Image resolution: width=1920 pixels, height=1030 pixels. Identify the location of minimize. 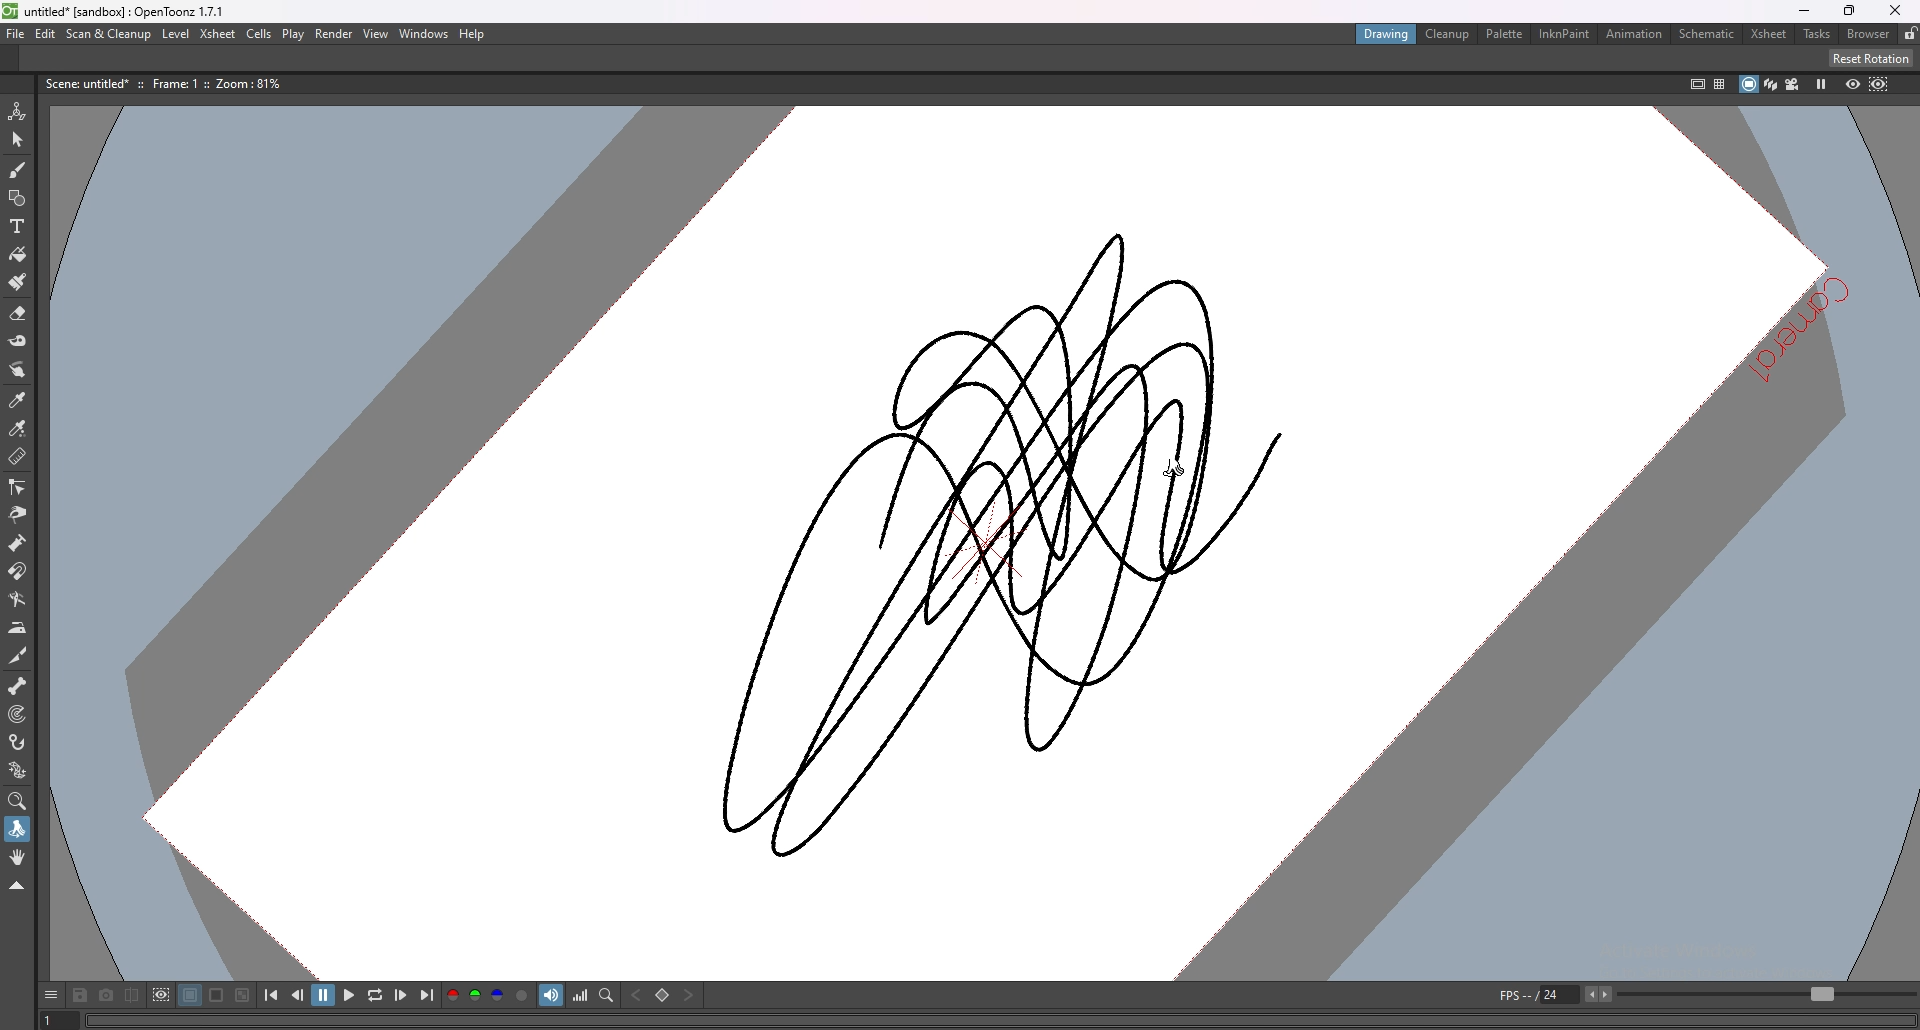
(1806, 11).